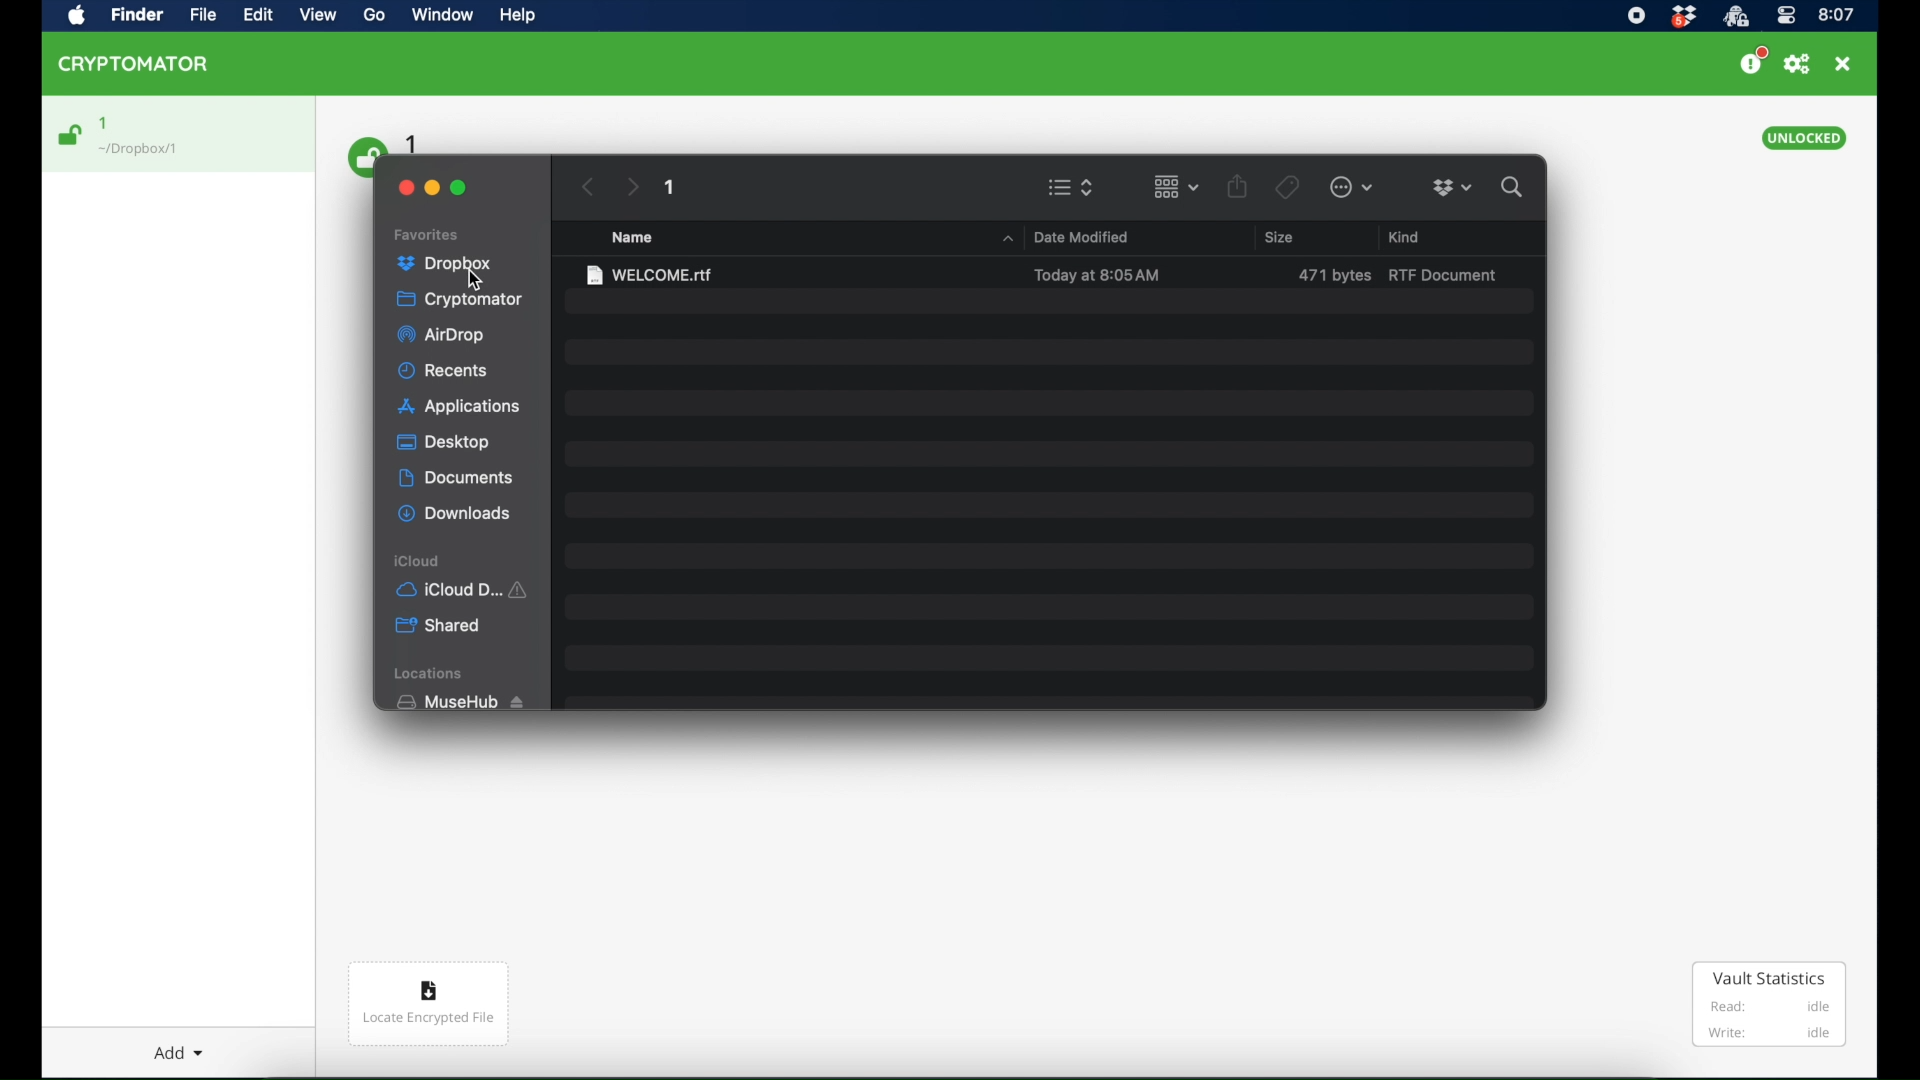 The height and width of the screenshot is (1080, 1920). I want to click on cryptomator, so click(461, 300).